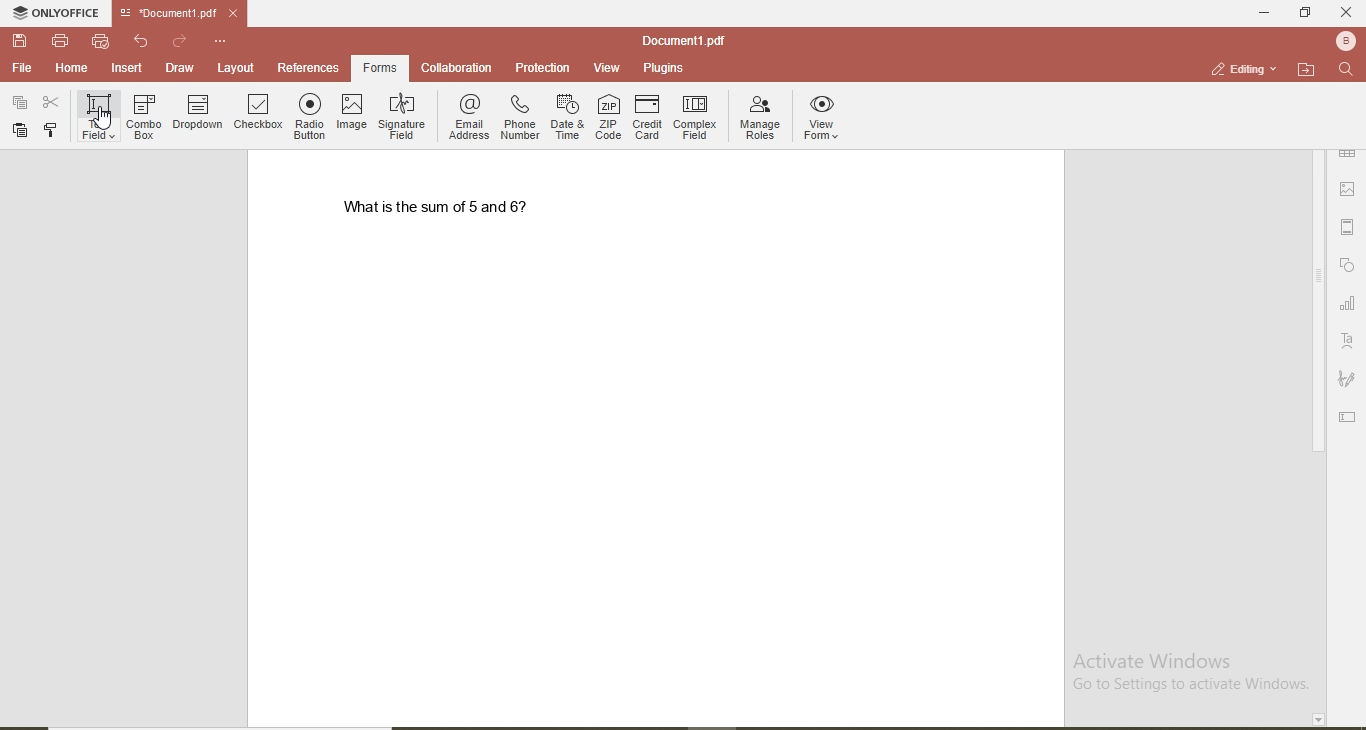 Image resolution: width=1366 pixels, height=730 pixels. What do you see at coordinates (21, 69) in the screenshot?
I see `file` at bounding box center [21, 69].